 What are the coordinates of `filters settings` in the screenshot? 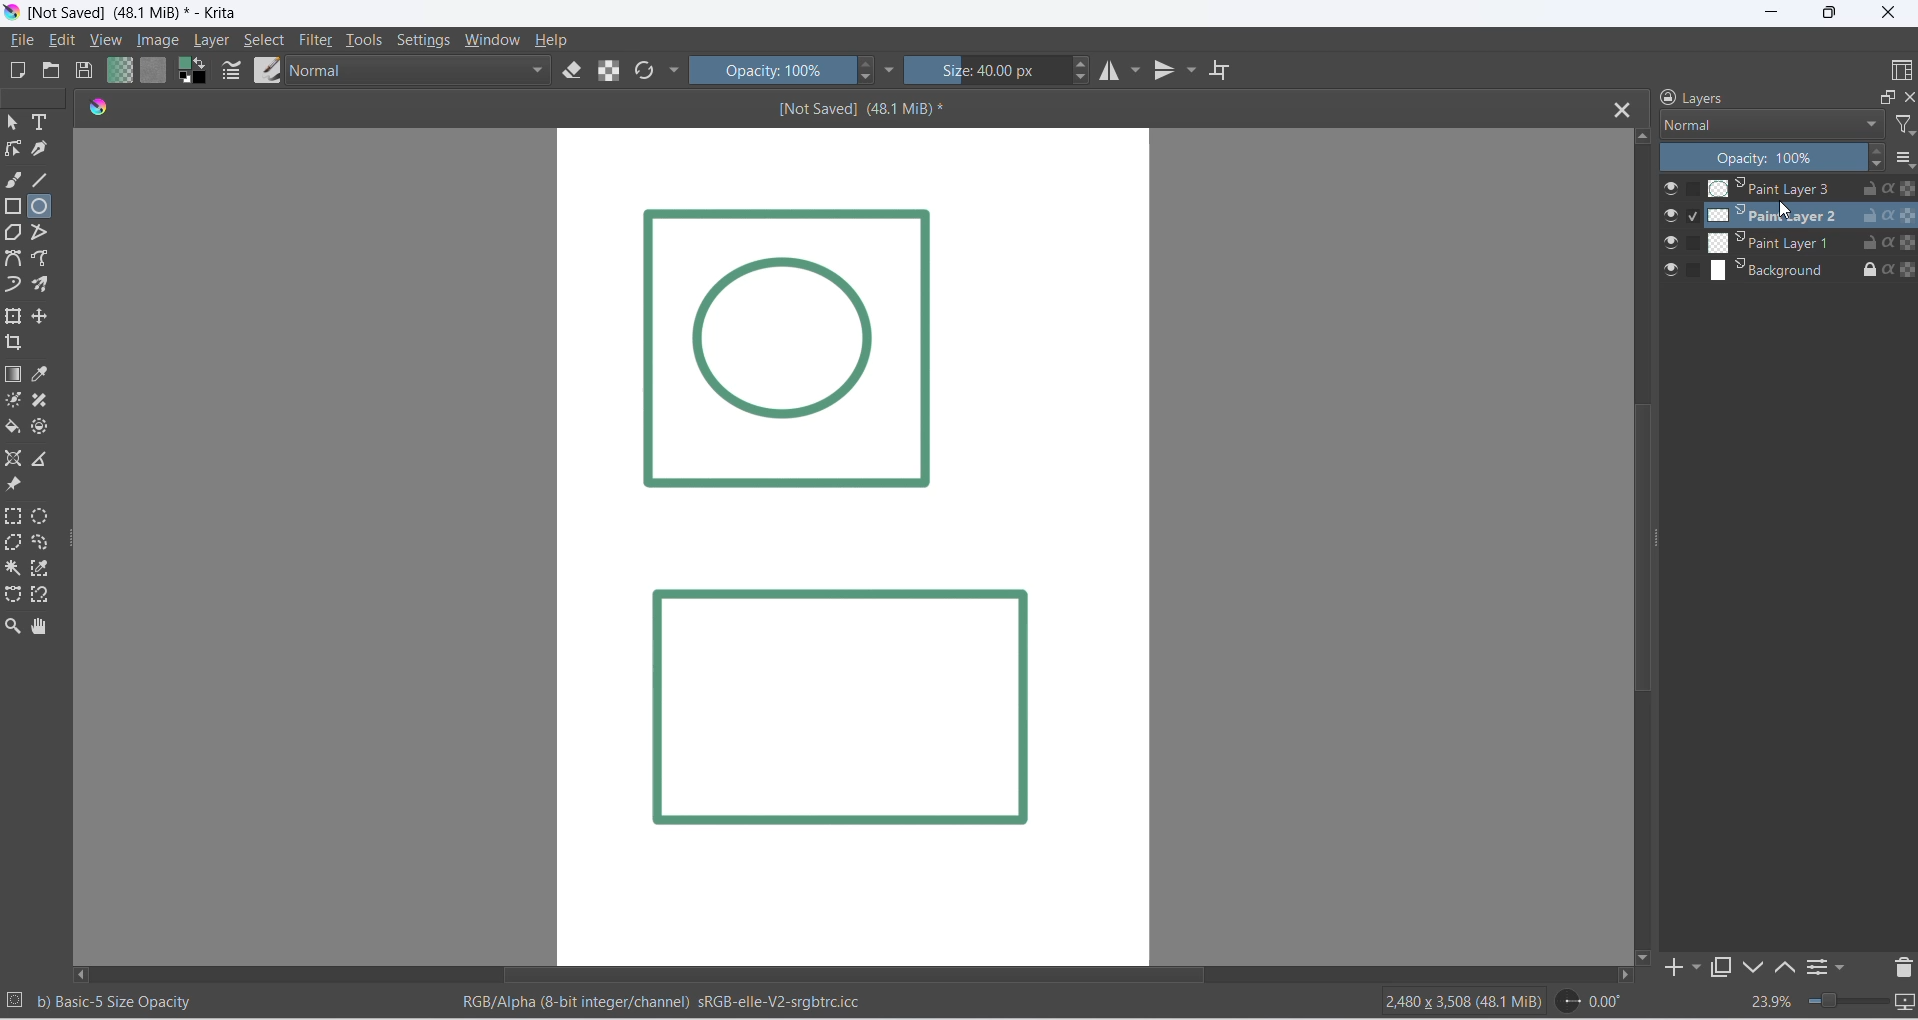 It's located at (1846, 965).